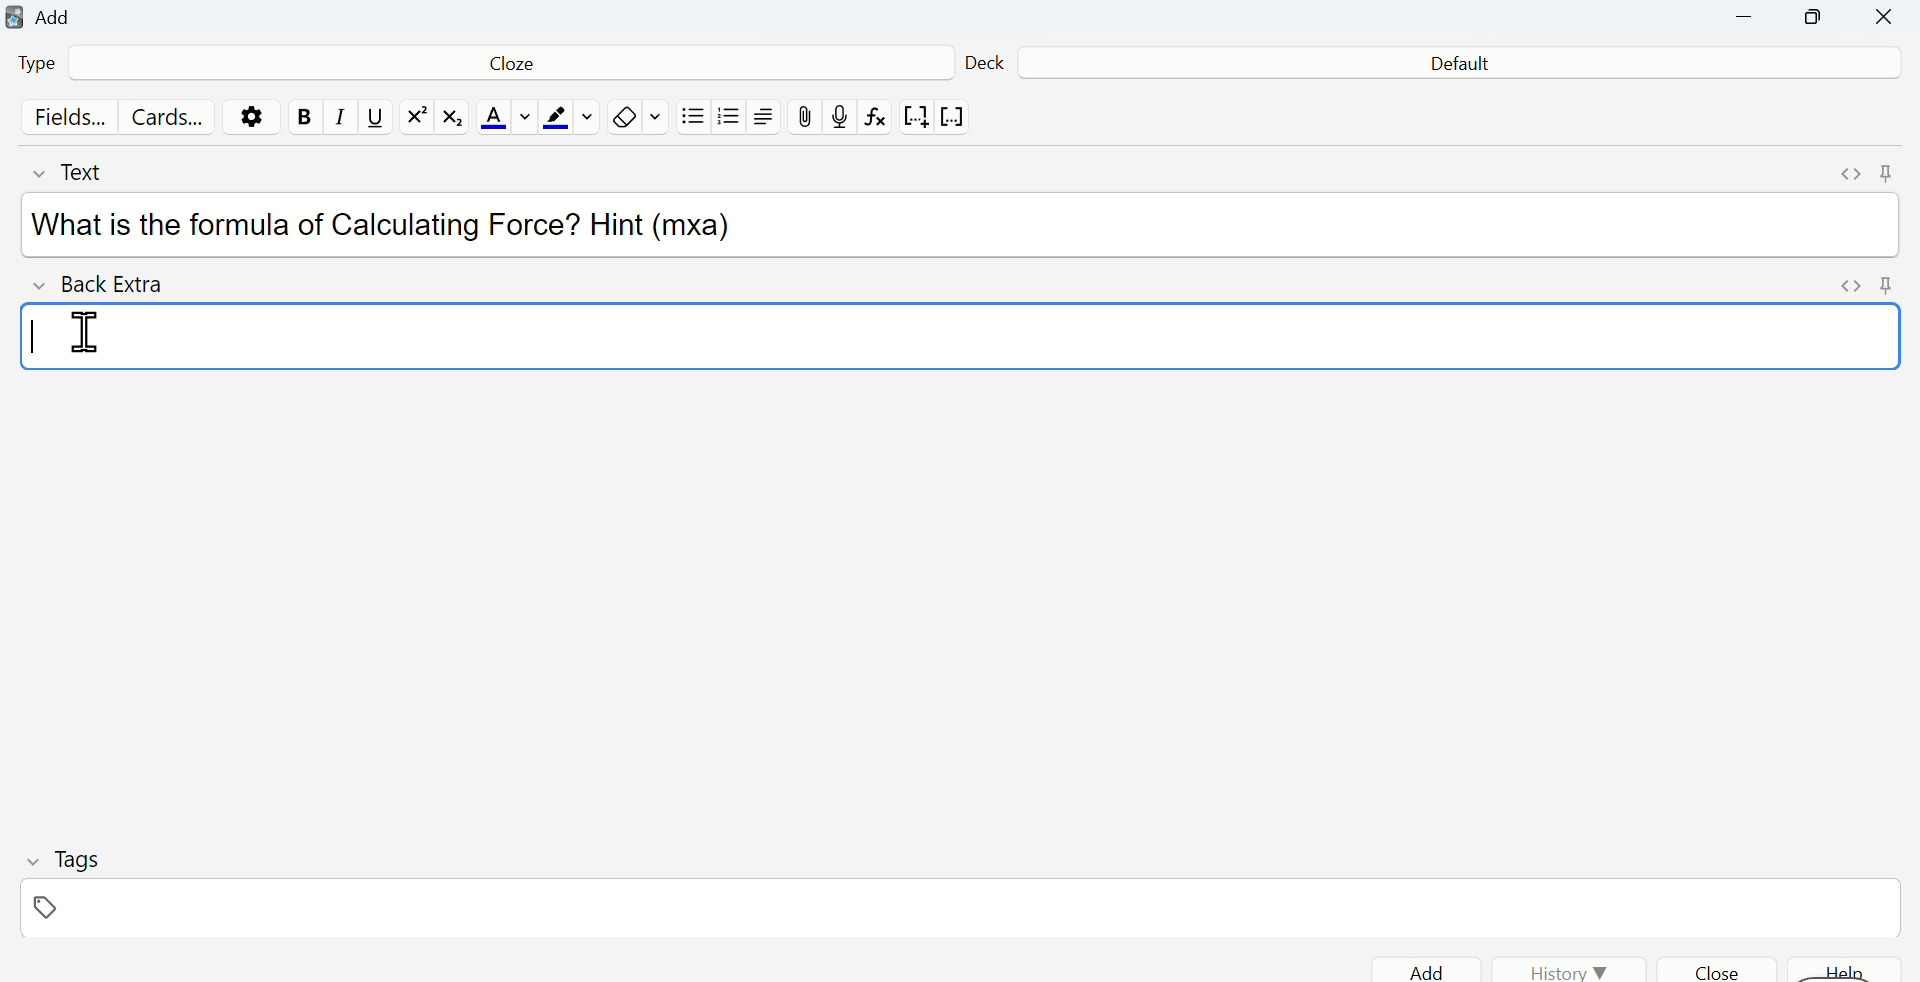 This screenshot has width=1920, height=982. I want to click on Type, so click(48, 66).